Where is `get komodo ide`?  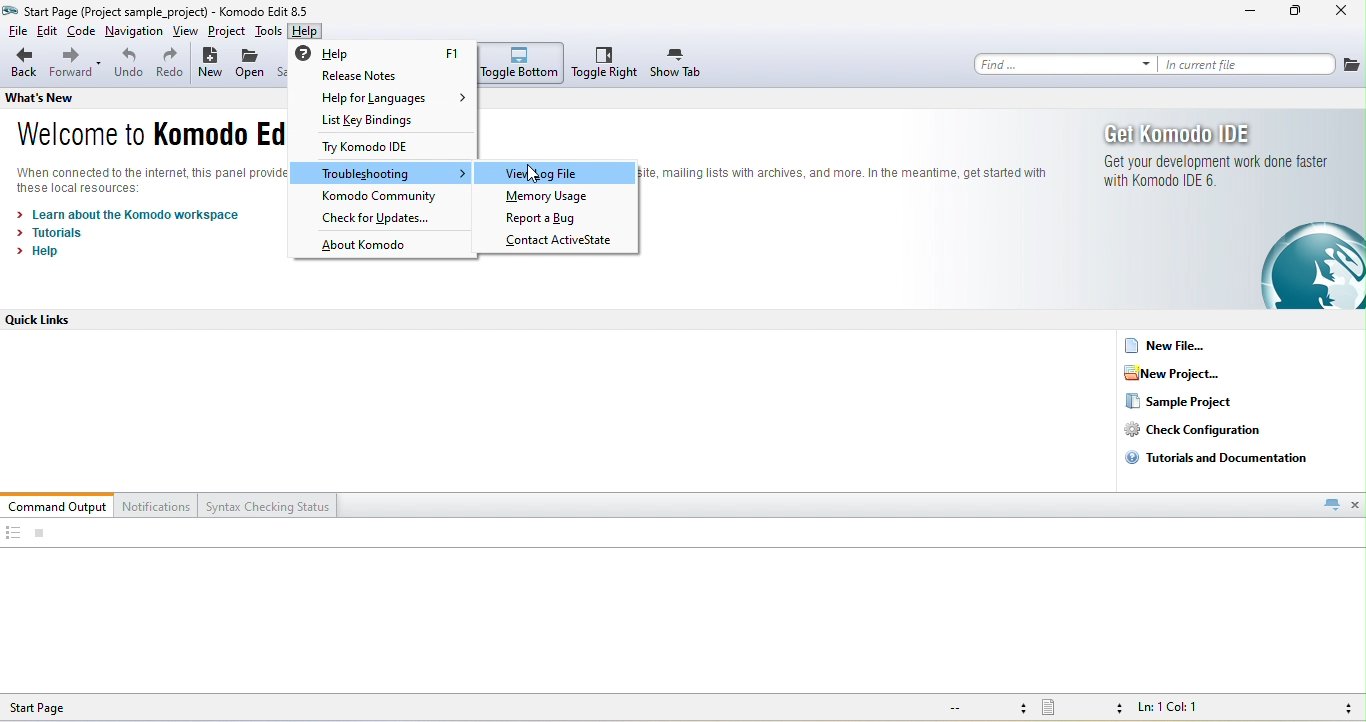 get komodo ide is located at coordinates (1184, 133).